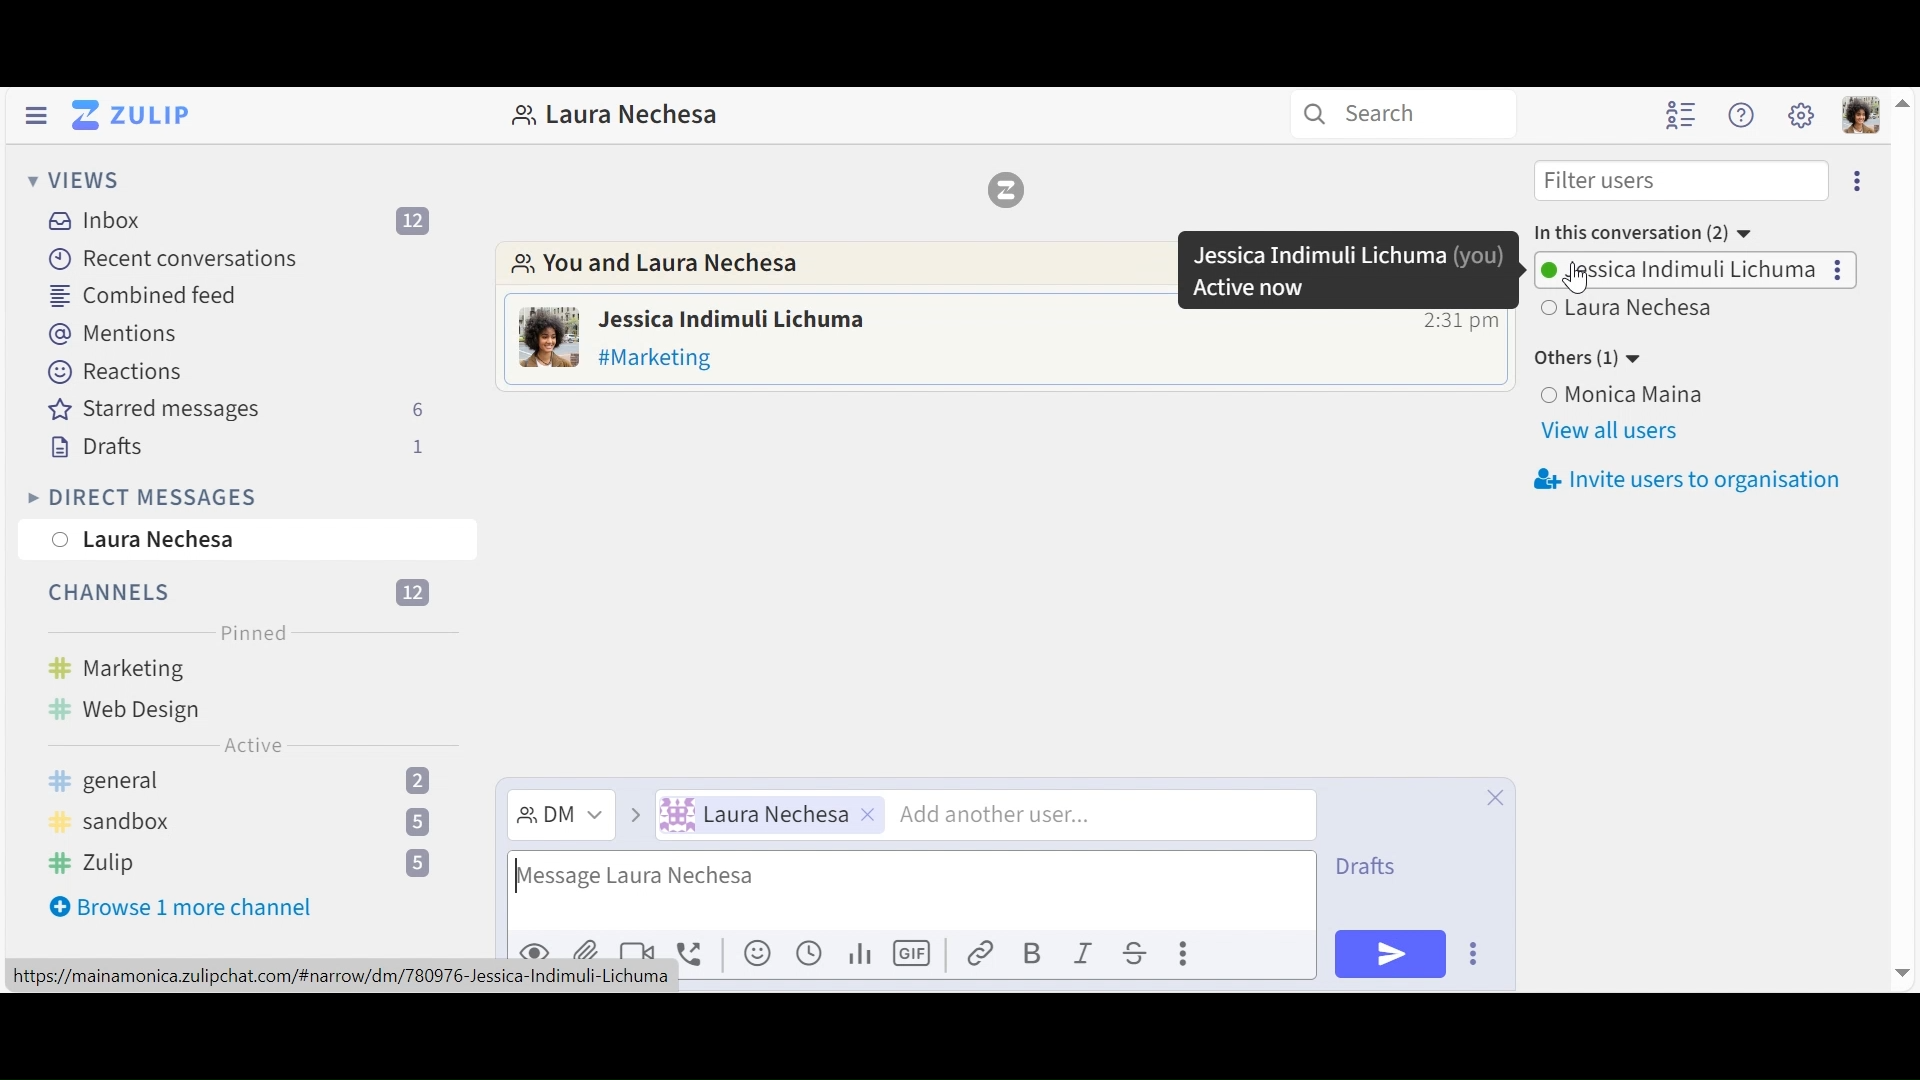 This screenshot has width=1920, height=1080. I want to click on Compose action, so click(1185, 953).